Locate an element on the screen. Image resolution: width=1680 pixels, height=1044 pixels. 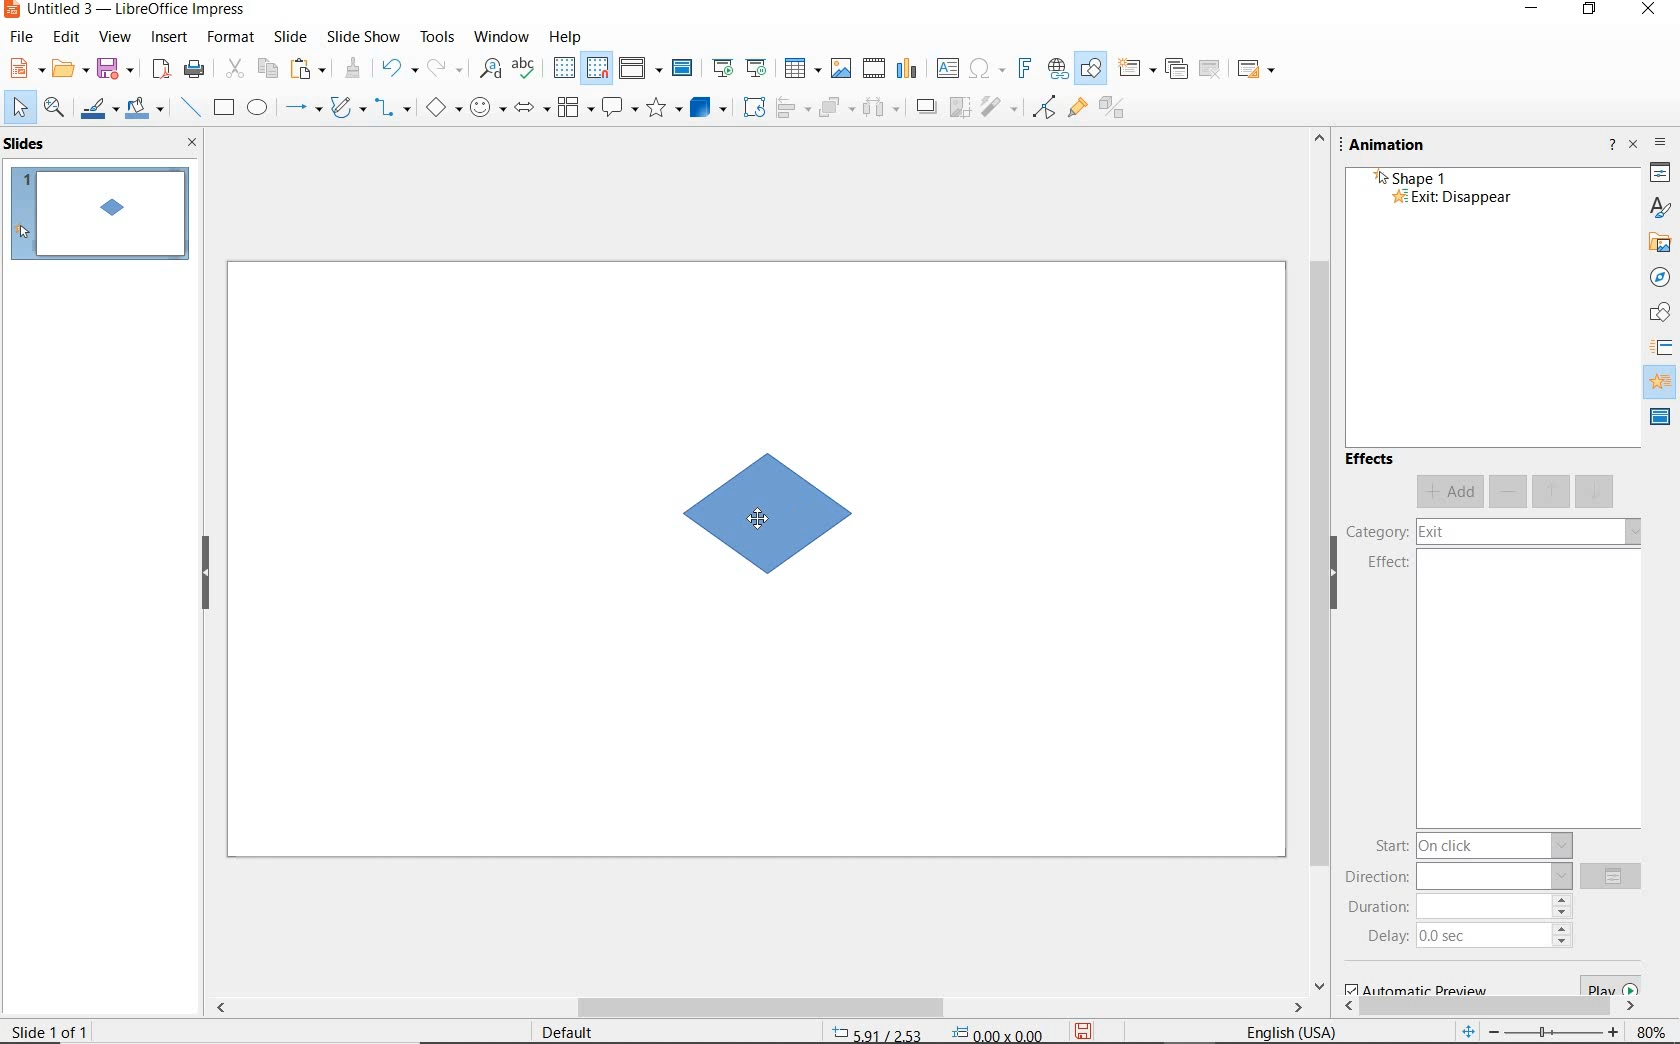
align objects is located at coordinates (792, 110).